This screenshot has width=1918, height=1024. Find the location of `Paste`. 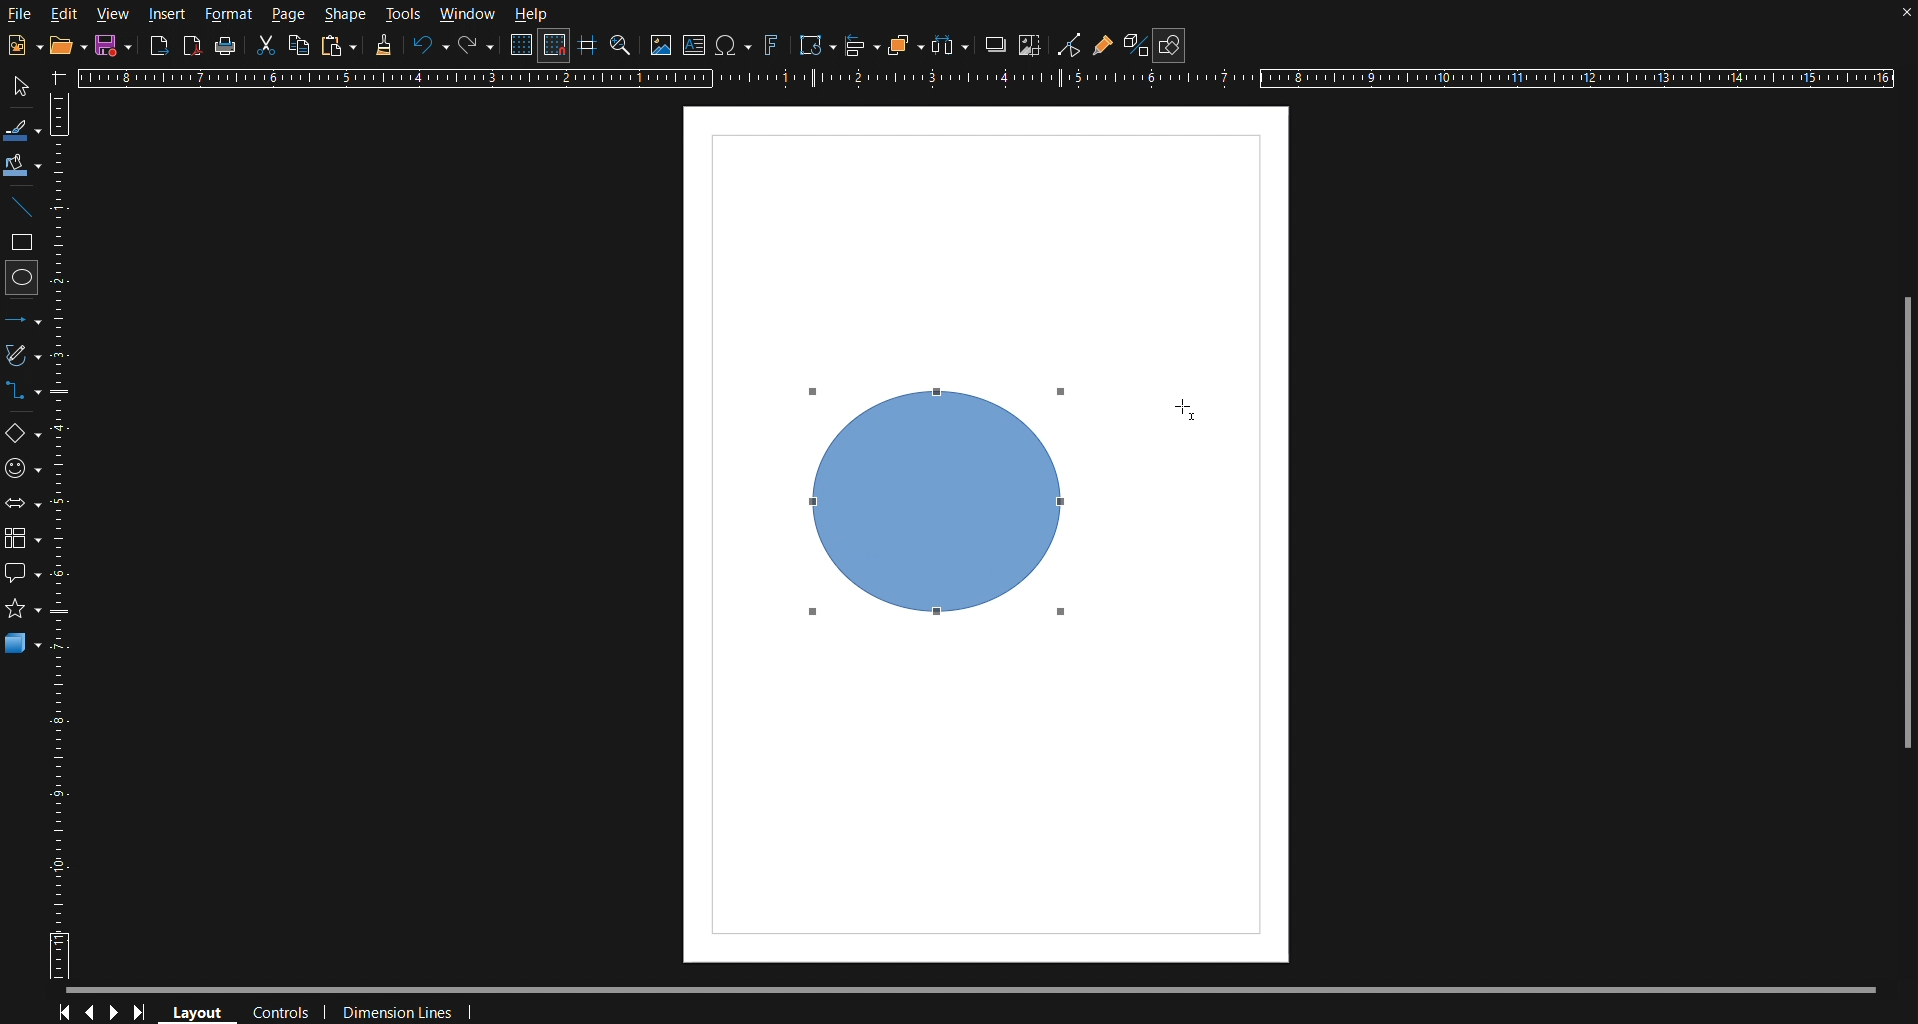

Paste is located at coordinates (339, 46).